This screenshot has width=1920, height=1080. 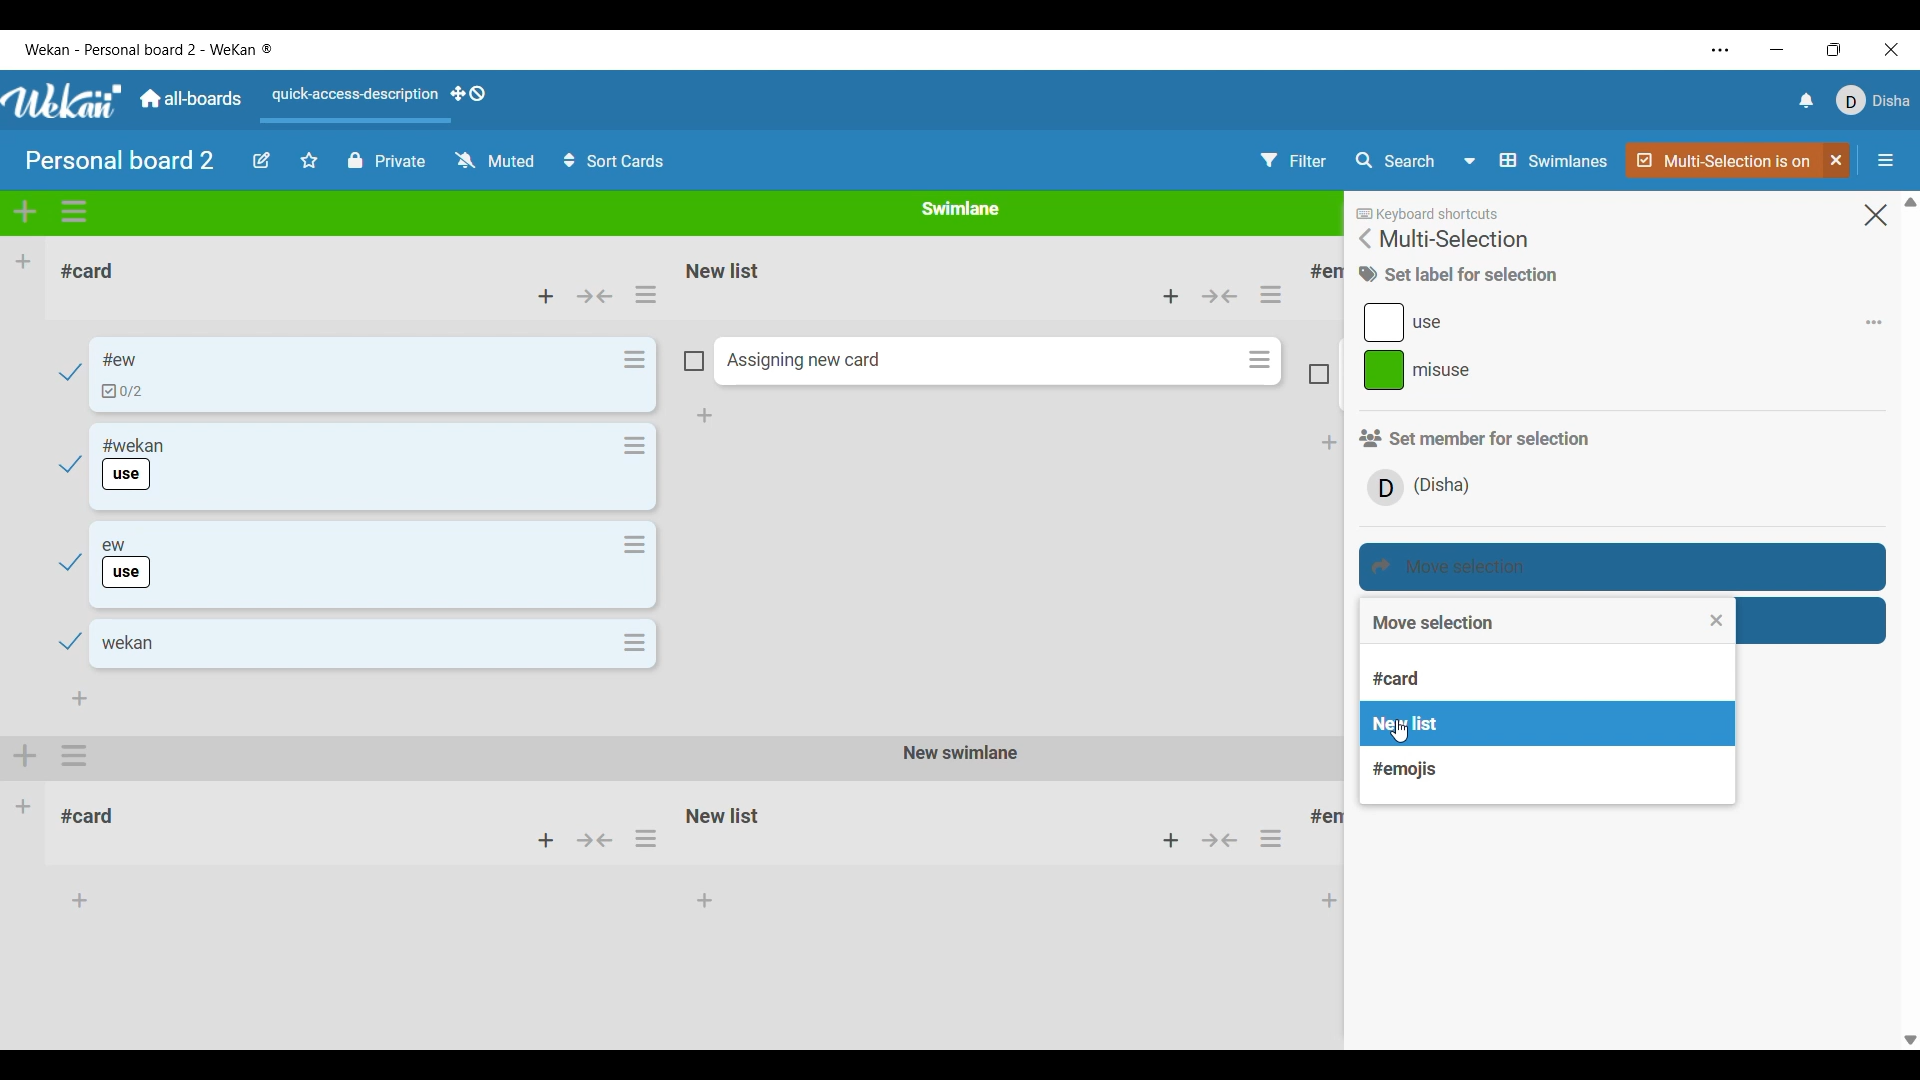 I want to click on Quick access description, so click(x=352, y=103).